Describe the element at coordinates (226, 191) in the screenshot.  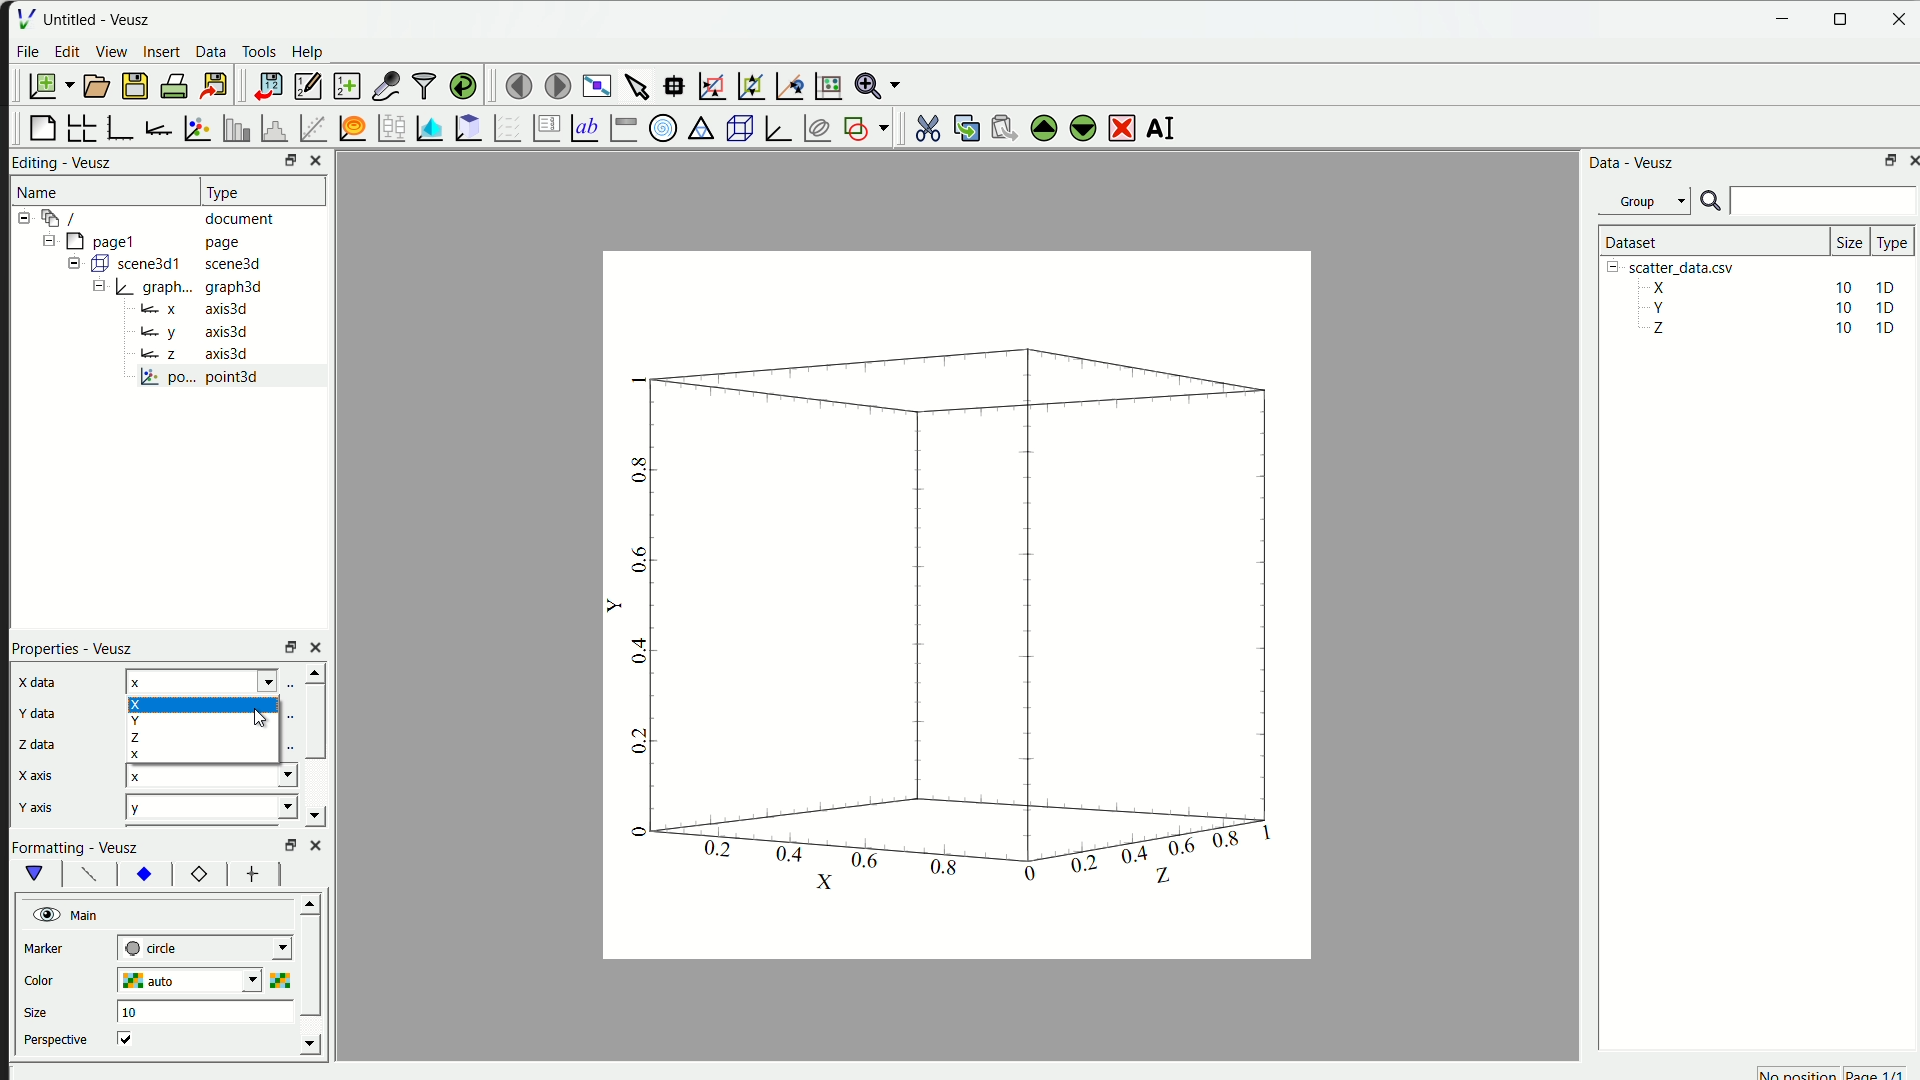
I see `| Type` at that location.